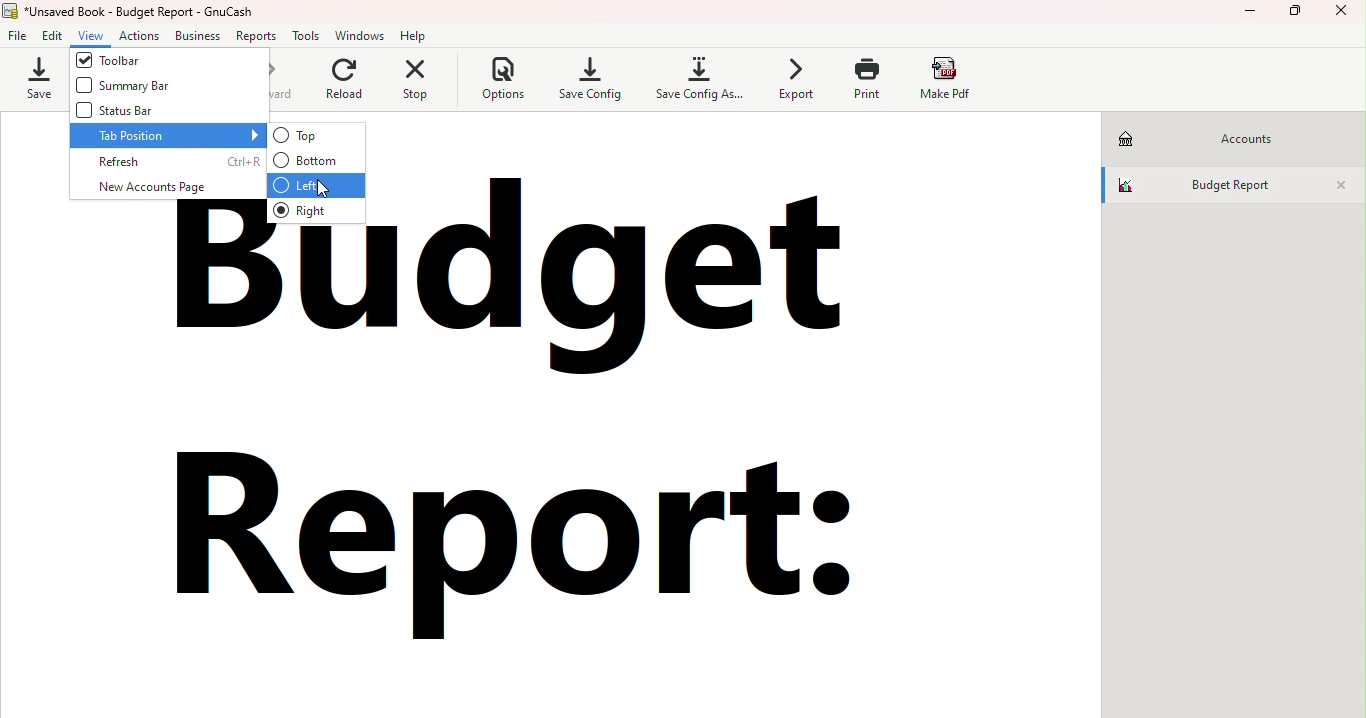 Image resolution: width=1366 pixels, height=718 pixels. What do you see at coordinates (1299, 16) in the screenshot?
I see `Maximize` at bounding box center [1299, 16].